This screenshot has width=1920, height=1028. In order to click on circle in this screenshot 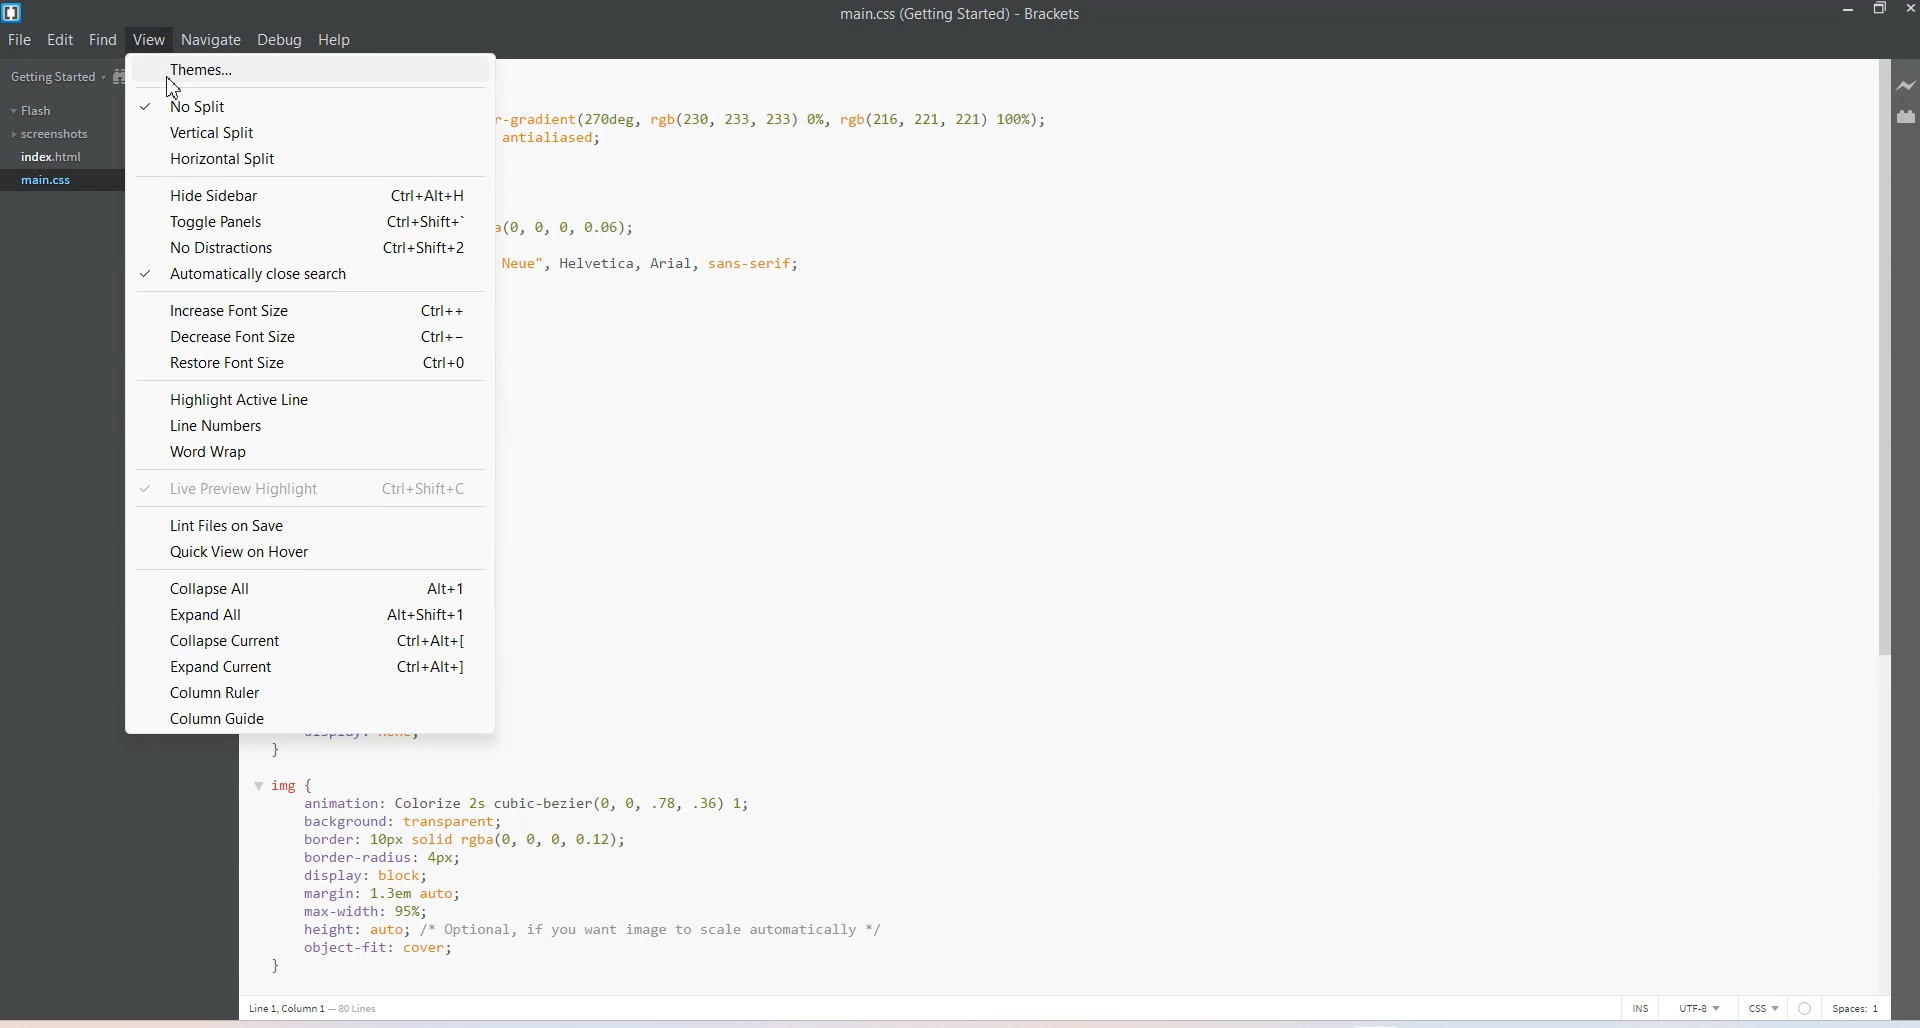, I will do `click(1805, 1008)`.